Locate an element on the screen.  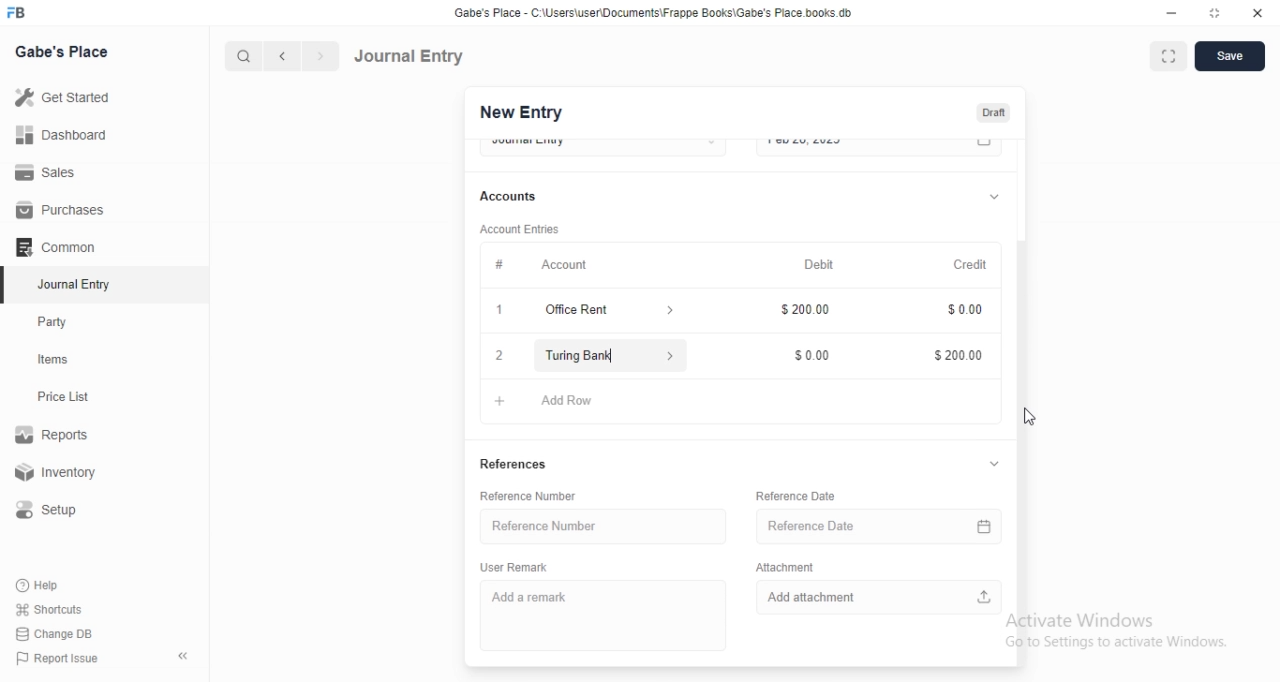
$0.00 is located at coordinates (804, 355).